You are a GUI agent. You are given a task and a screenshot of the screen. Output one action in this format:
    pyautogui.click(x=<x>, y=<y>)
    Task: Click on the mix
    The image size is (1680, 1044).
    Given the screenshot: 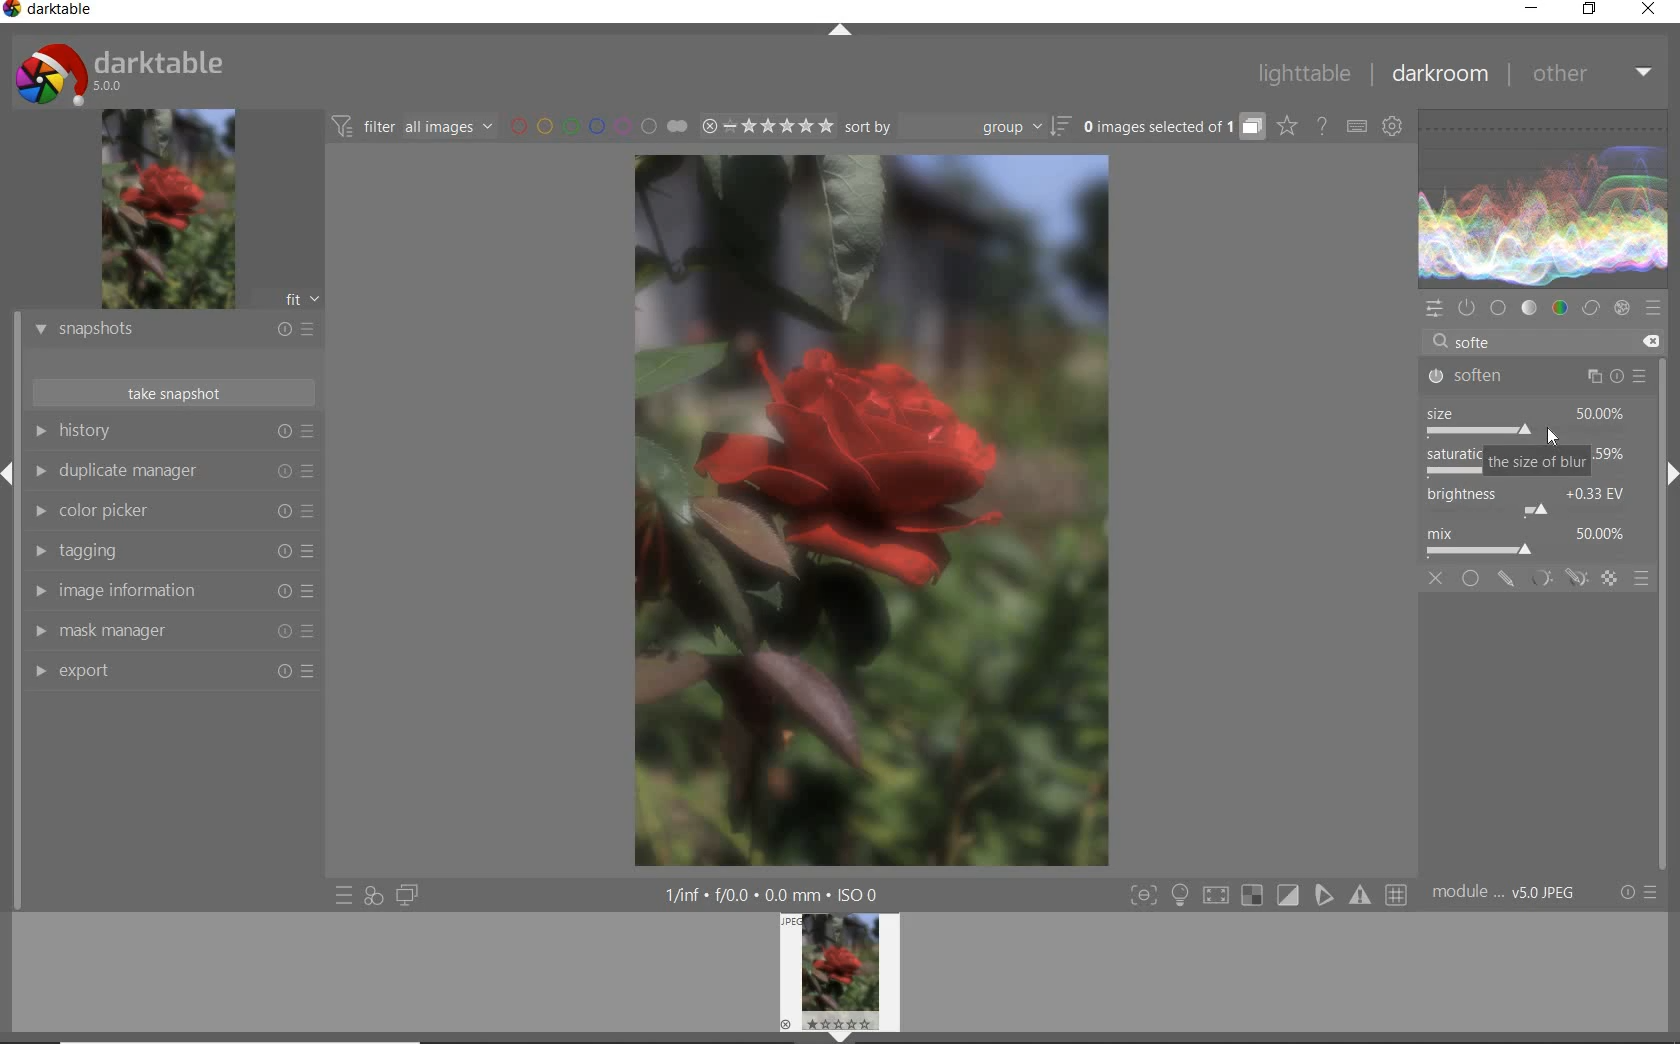 What is the action you would take?
    pyautogui.click(x=1531, y=542)
    